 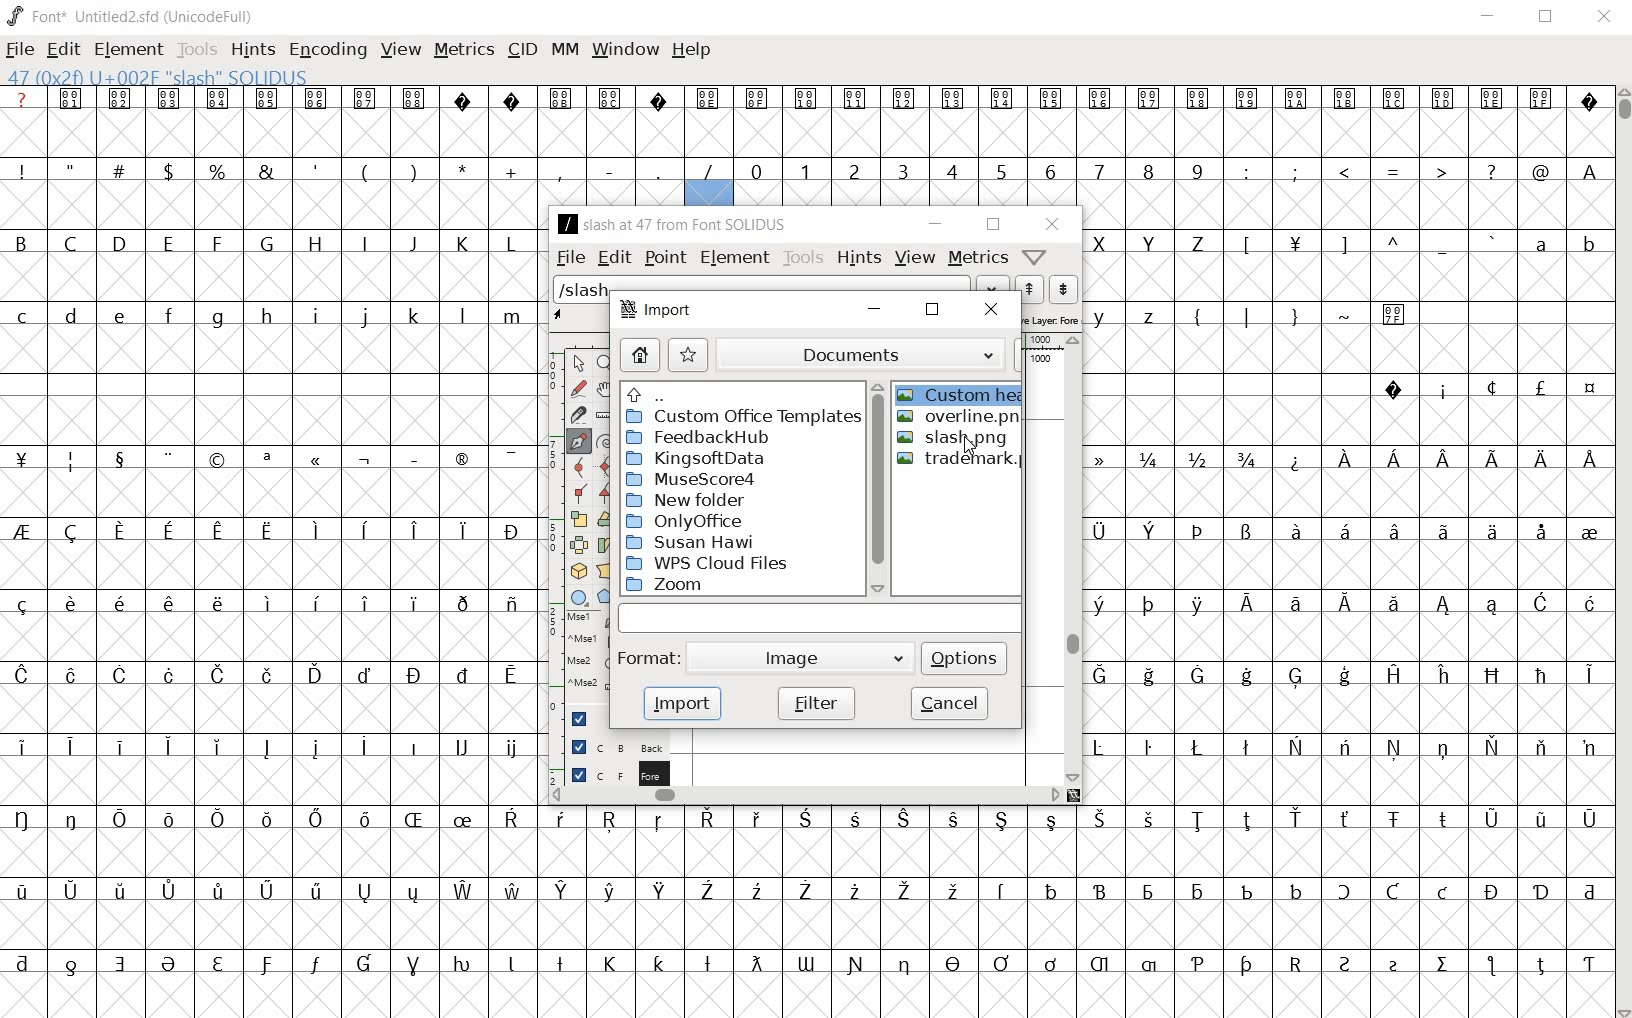 What do you see at coordinates (978, 257) in the screenshot?
I see `metrics` at bounding box center [978, 257].